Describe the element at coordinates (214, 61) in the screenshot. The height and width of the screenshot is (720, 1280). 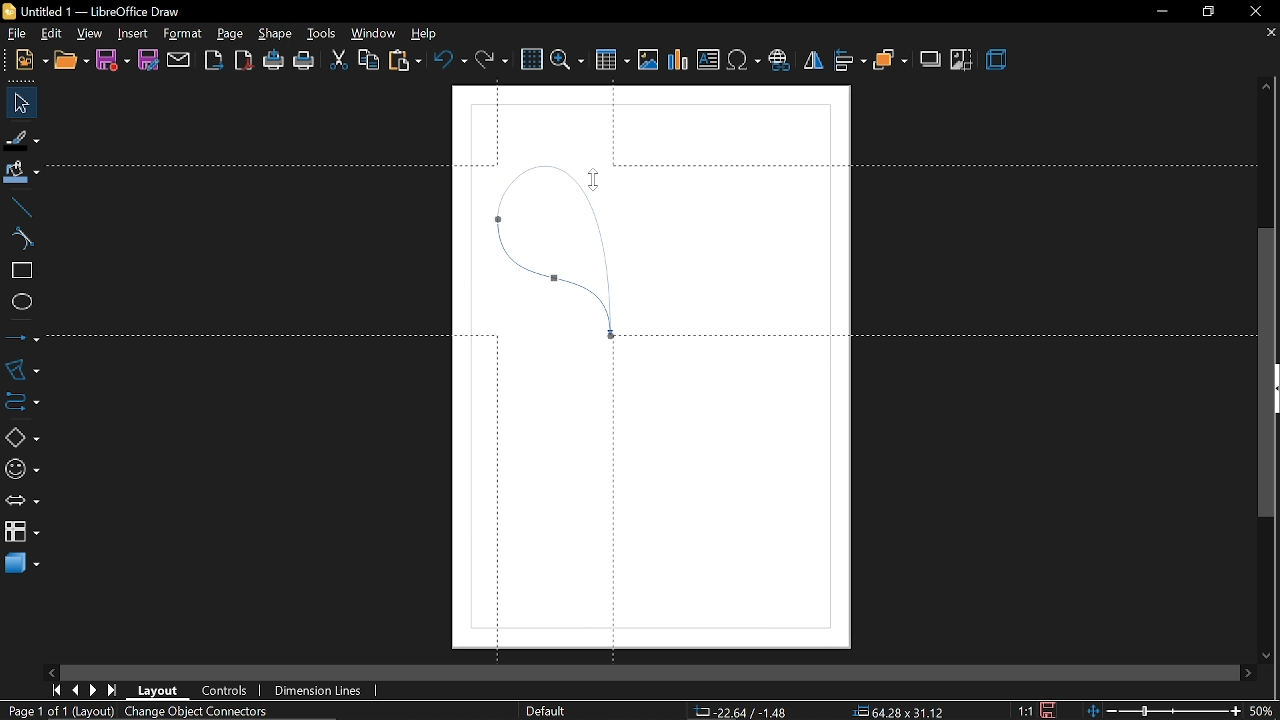
I see `export` at that location.